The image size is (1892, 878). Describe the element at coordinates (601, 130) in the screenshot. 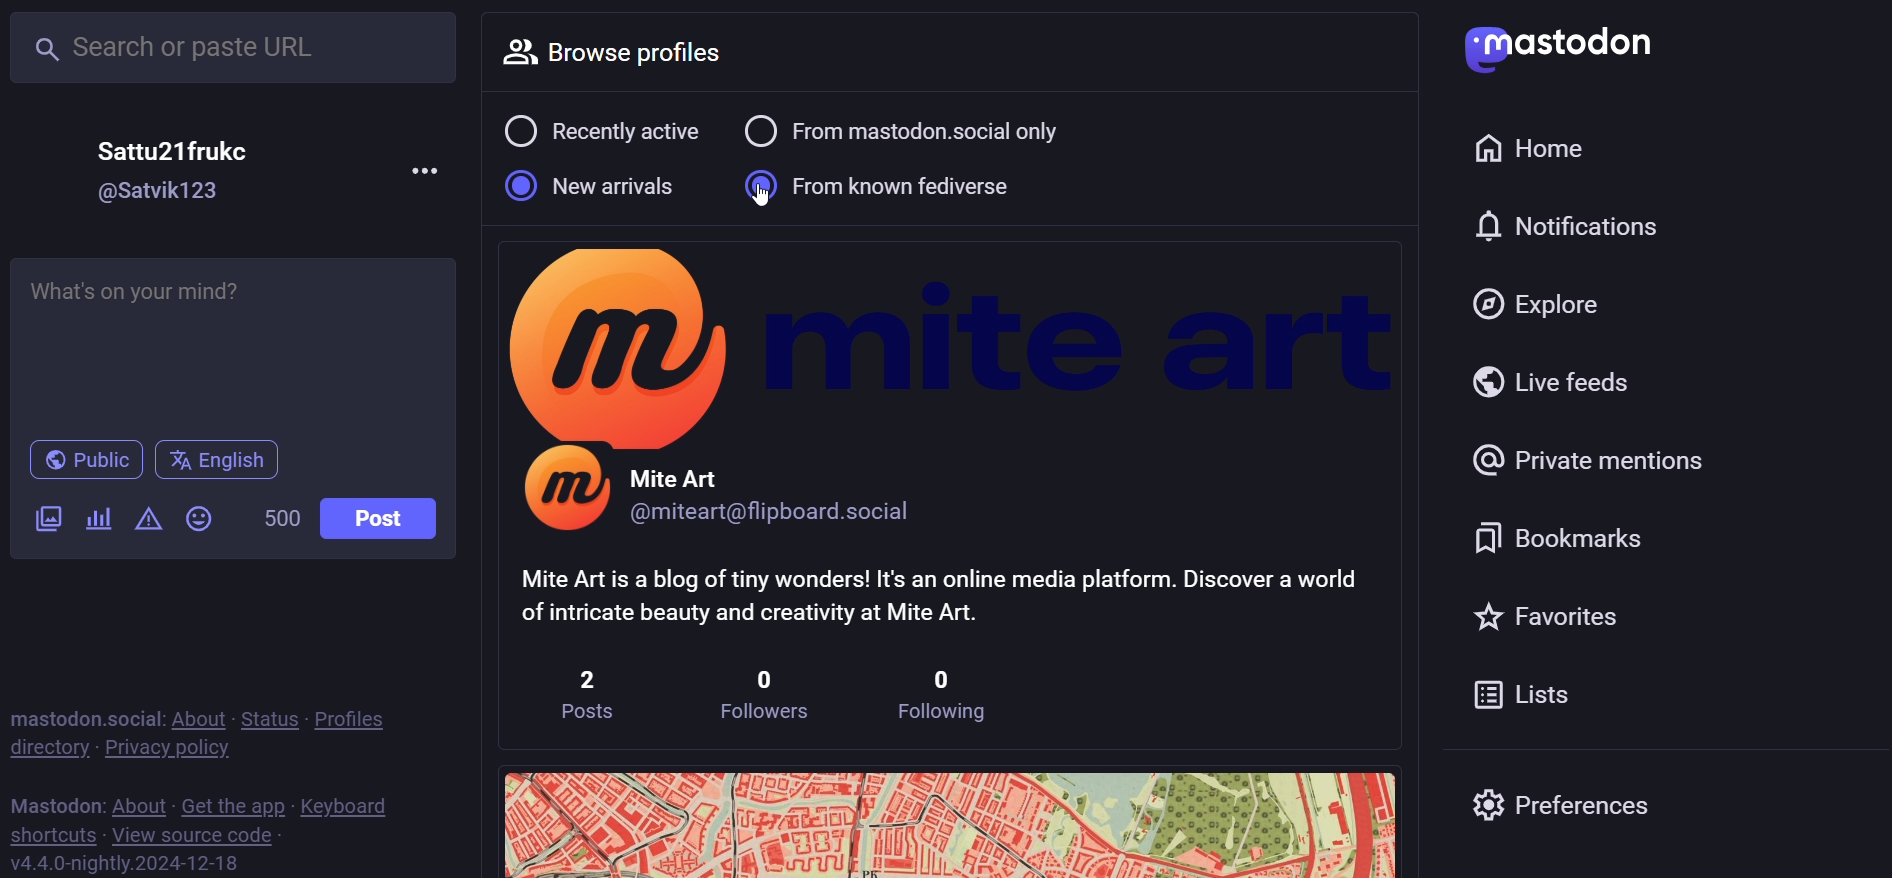

I see `recently active` at that location.